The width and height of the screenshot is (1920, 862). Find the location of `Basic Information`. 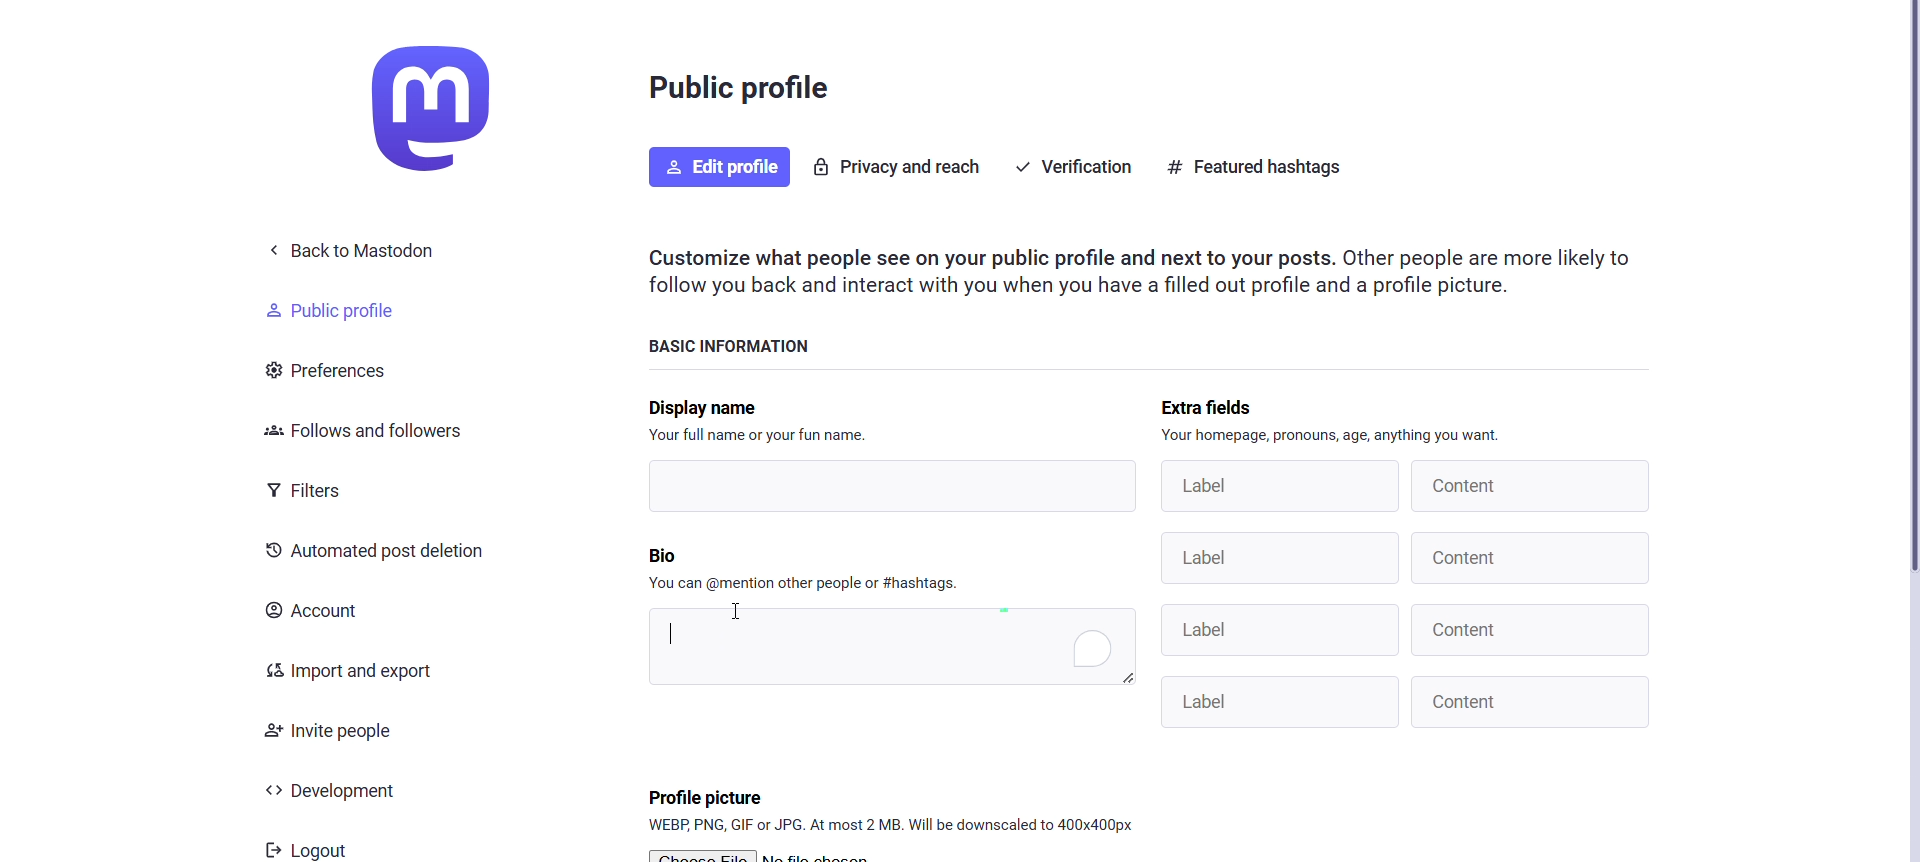

Basic Information is located at coordinates (740, 344).